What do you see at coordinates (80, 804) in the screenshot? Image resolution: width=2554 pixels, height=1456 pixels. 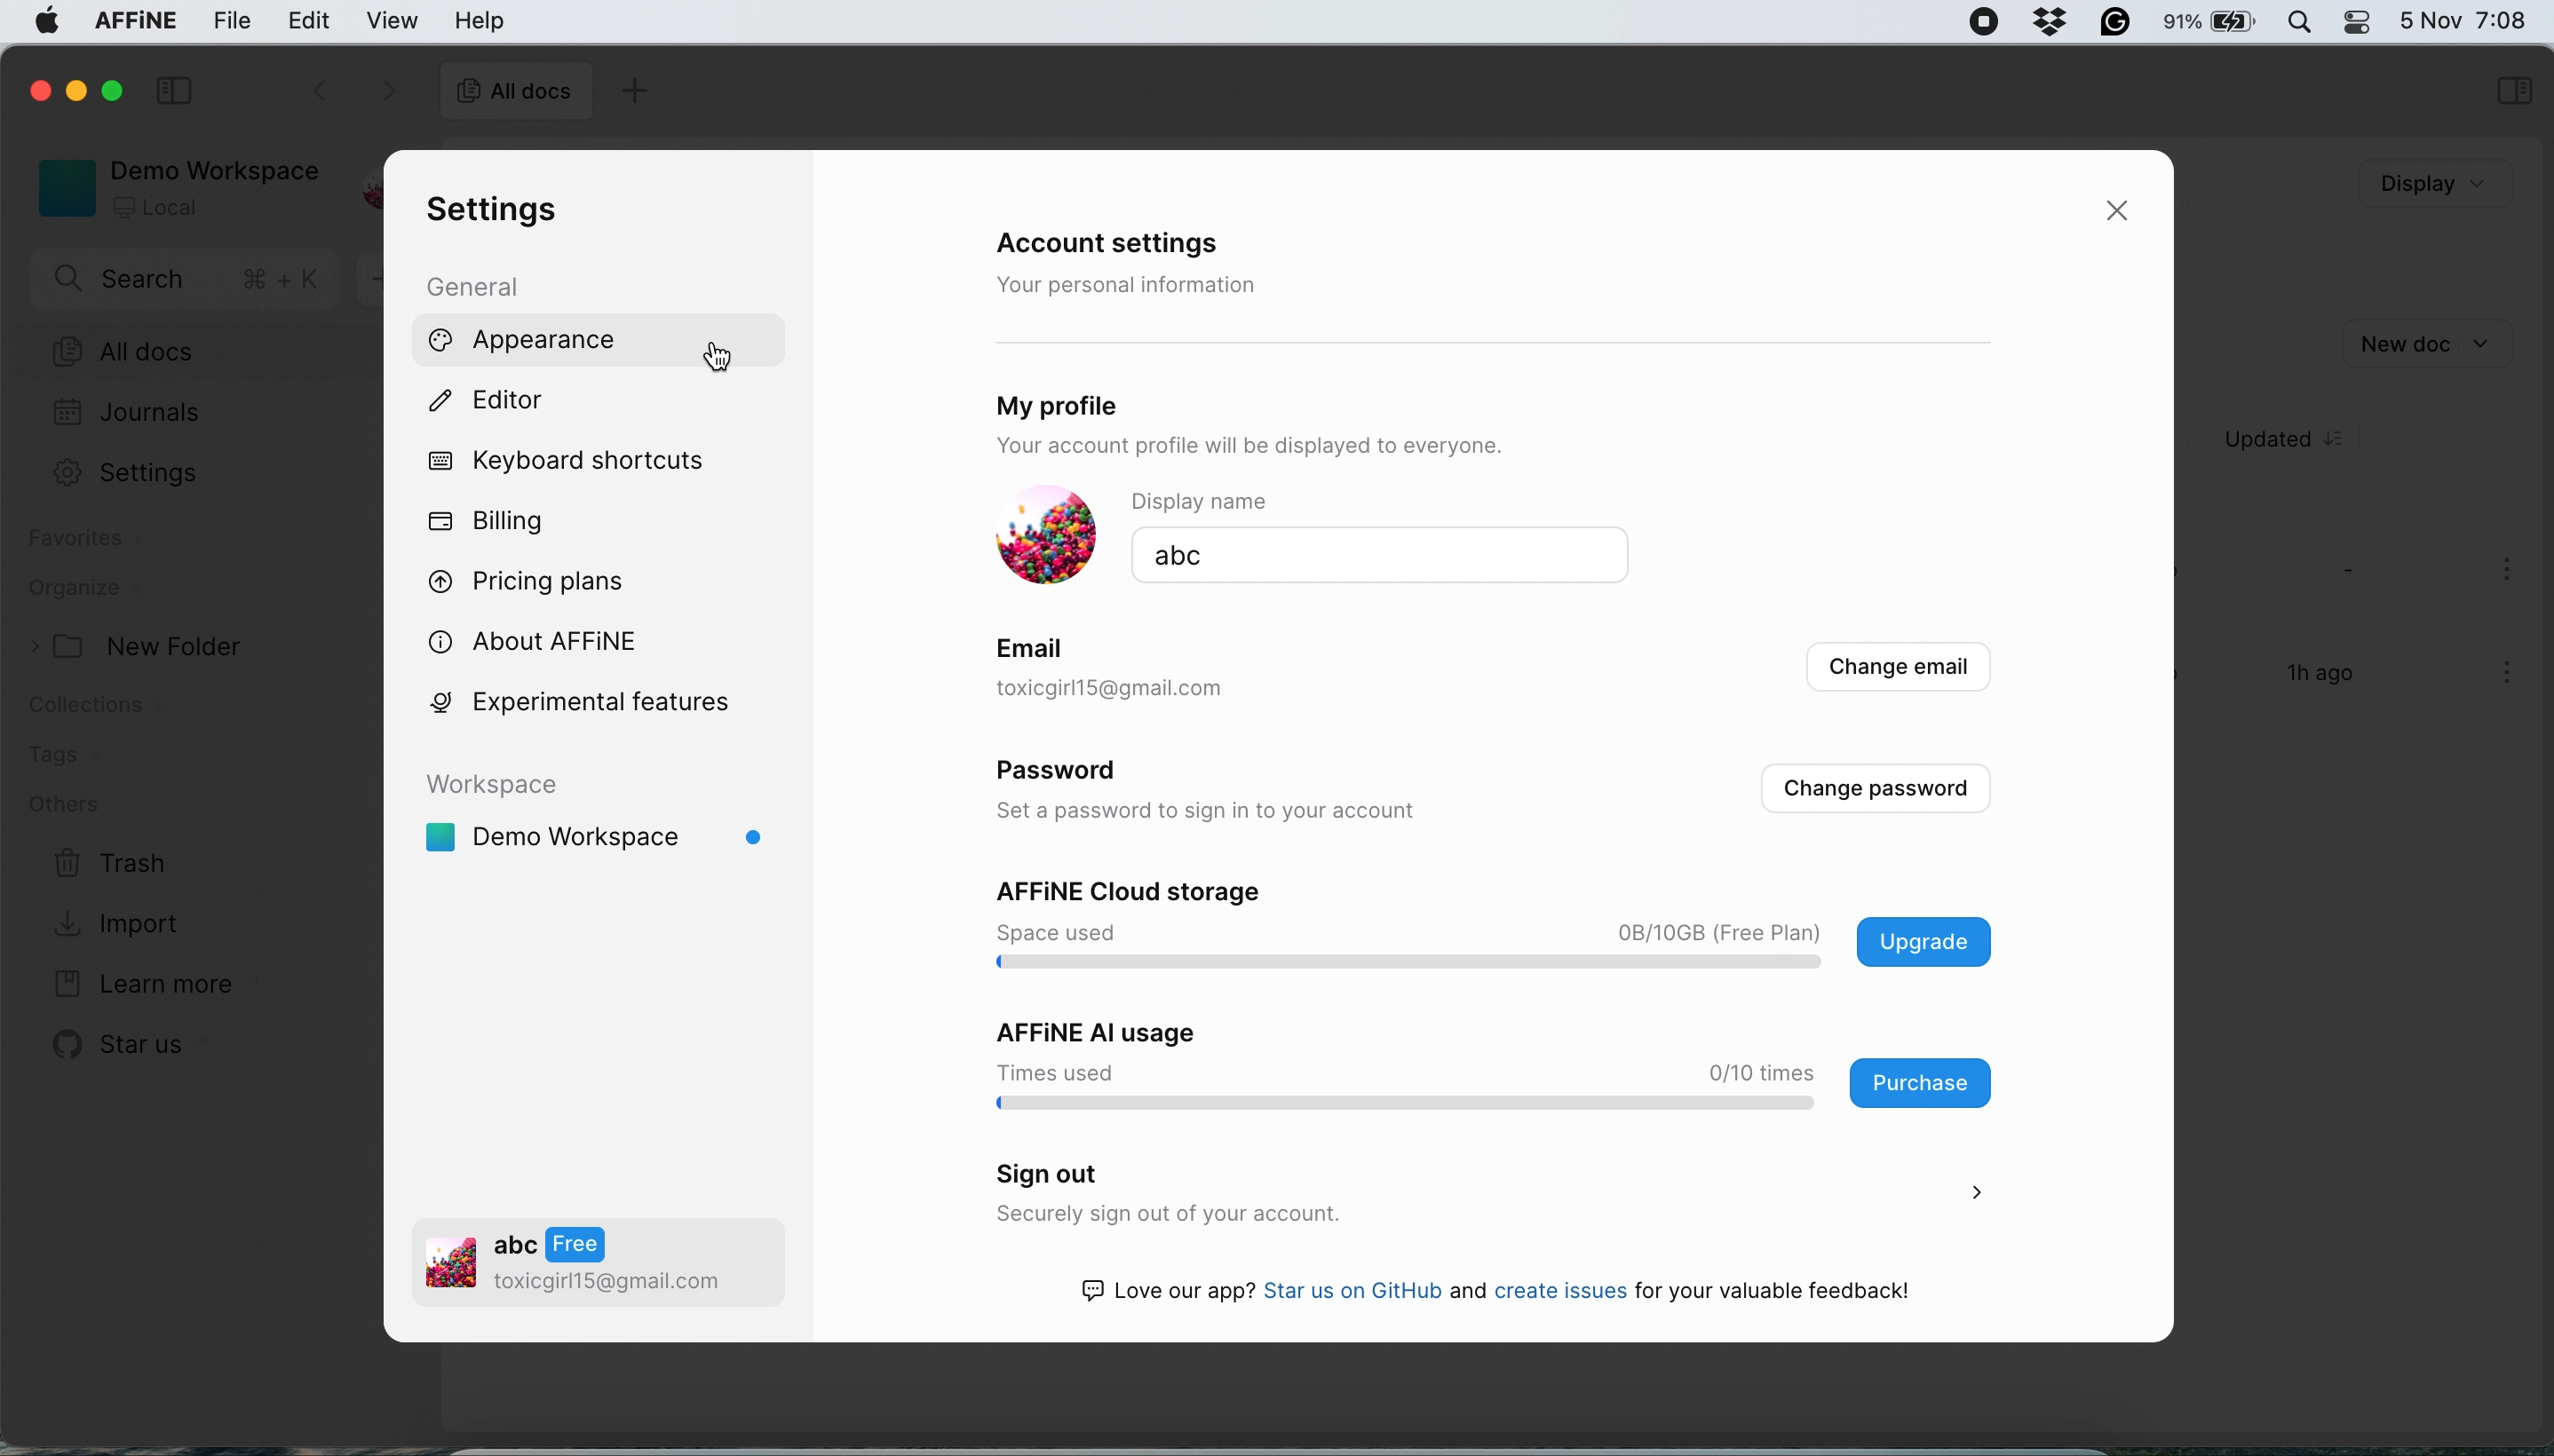 I see `others` at bounding box center [80, 804].